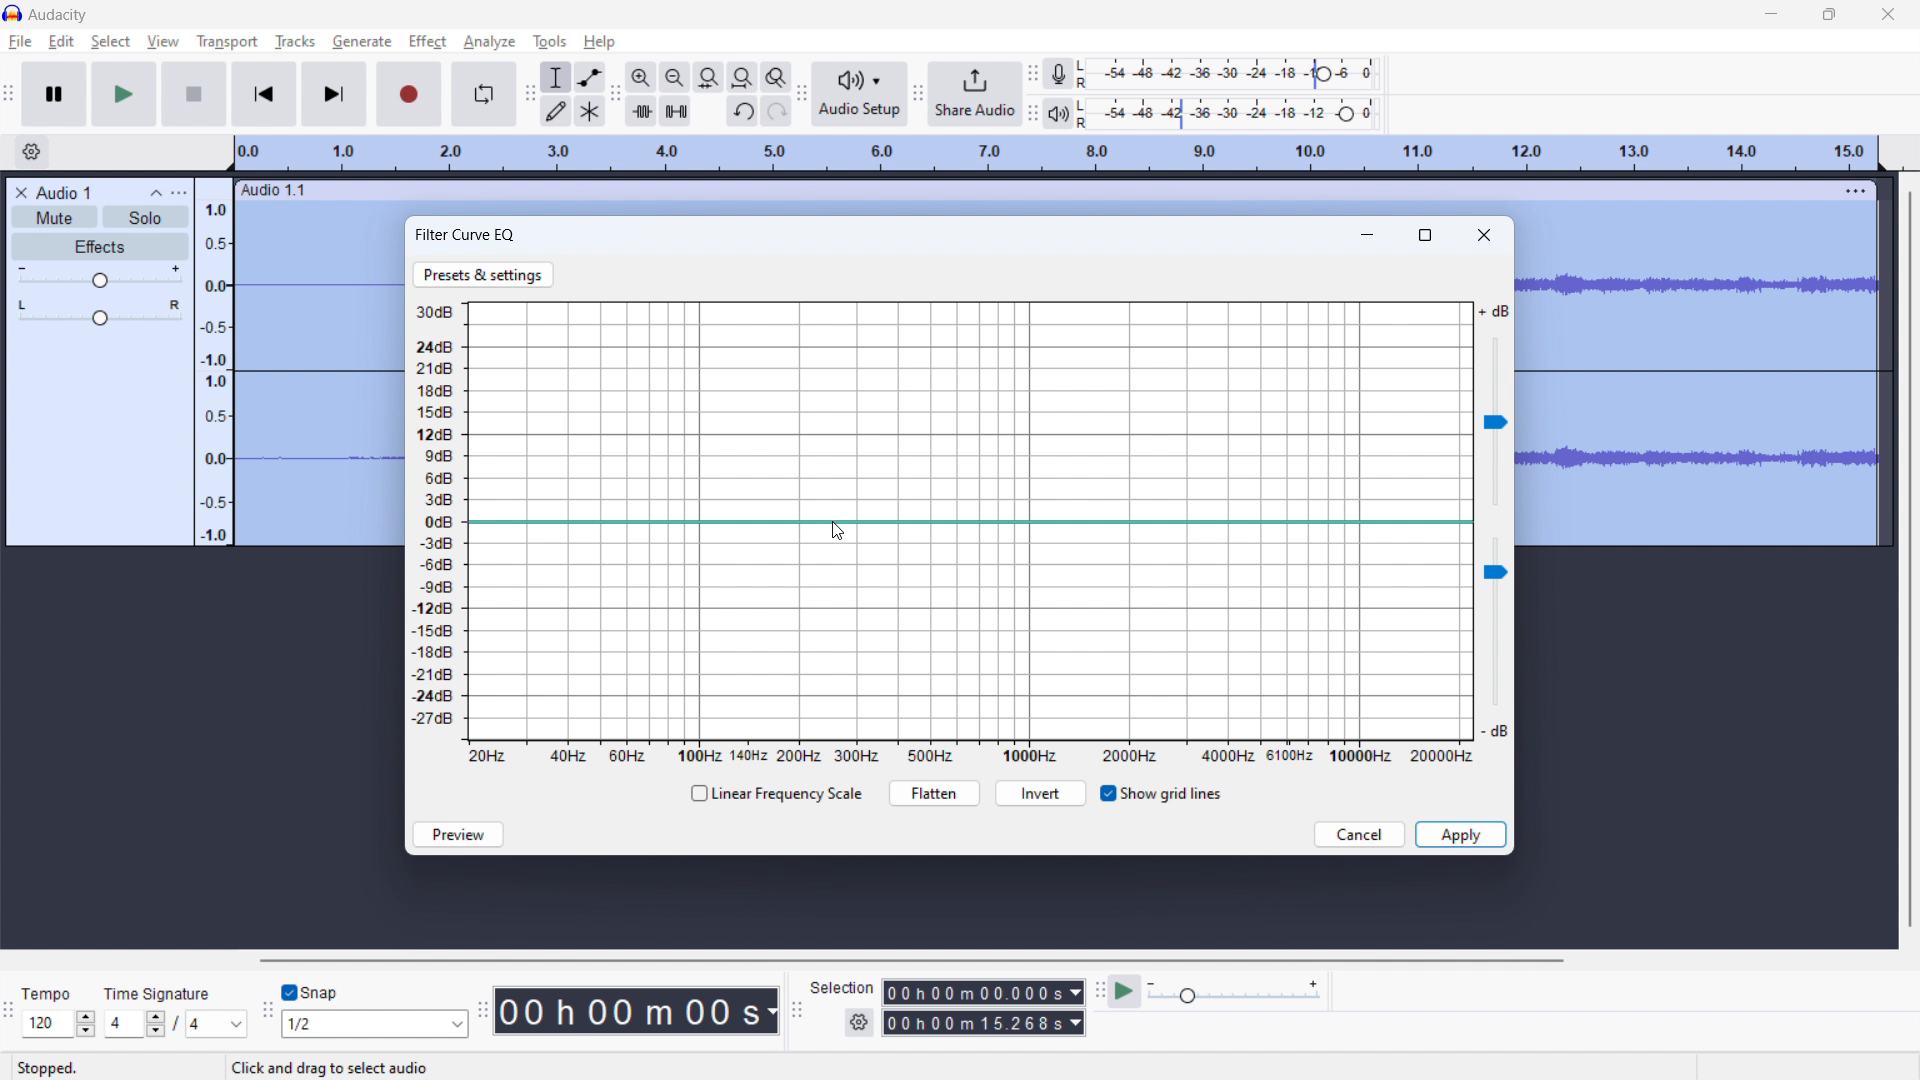  I want to click on play at speed toolbar, so click(1099, 991).